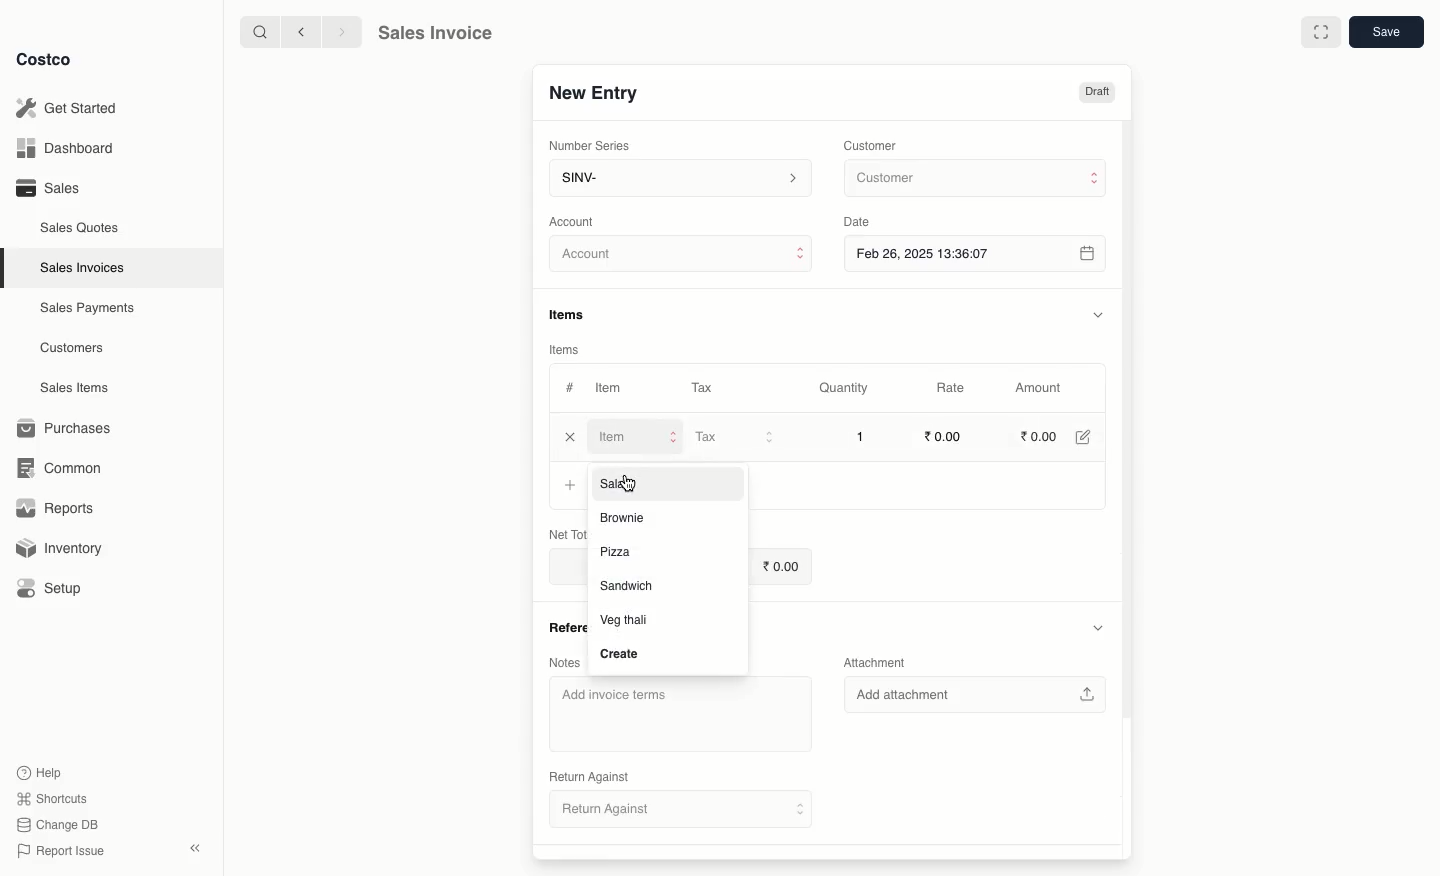 This screenshot has width=1440, height=876. What do you see at coordinates (592, 92) in the screenshot?
I see `New Entry` at bounding box center [592, 92].